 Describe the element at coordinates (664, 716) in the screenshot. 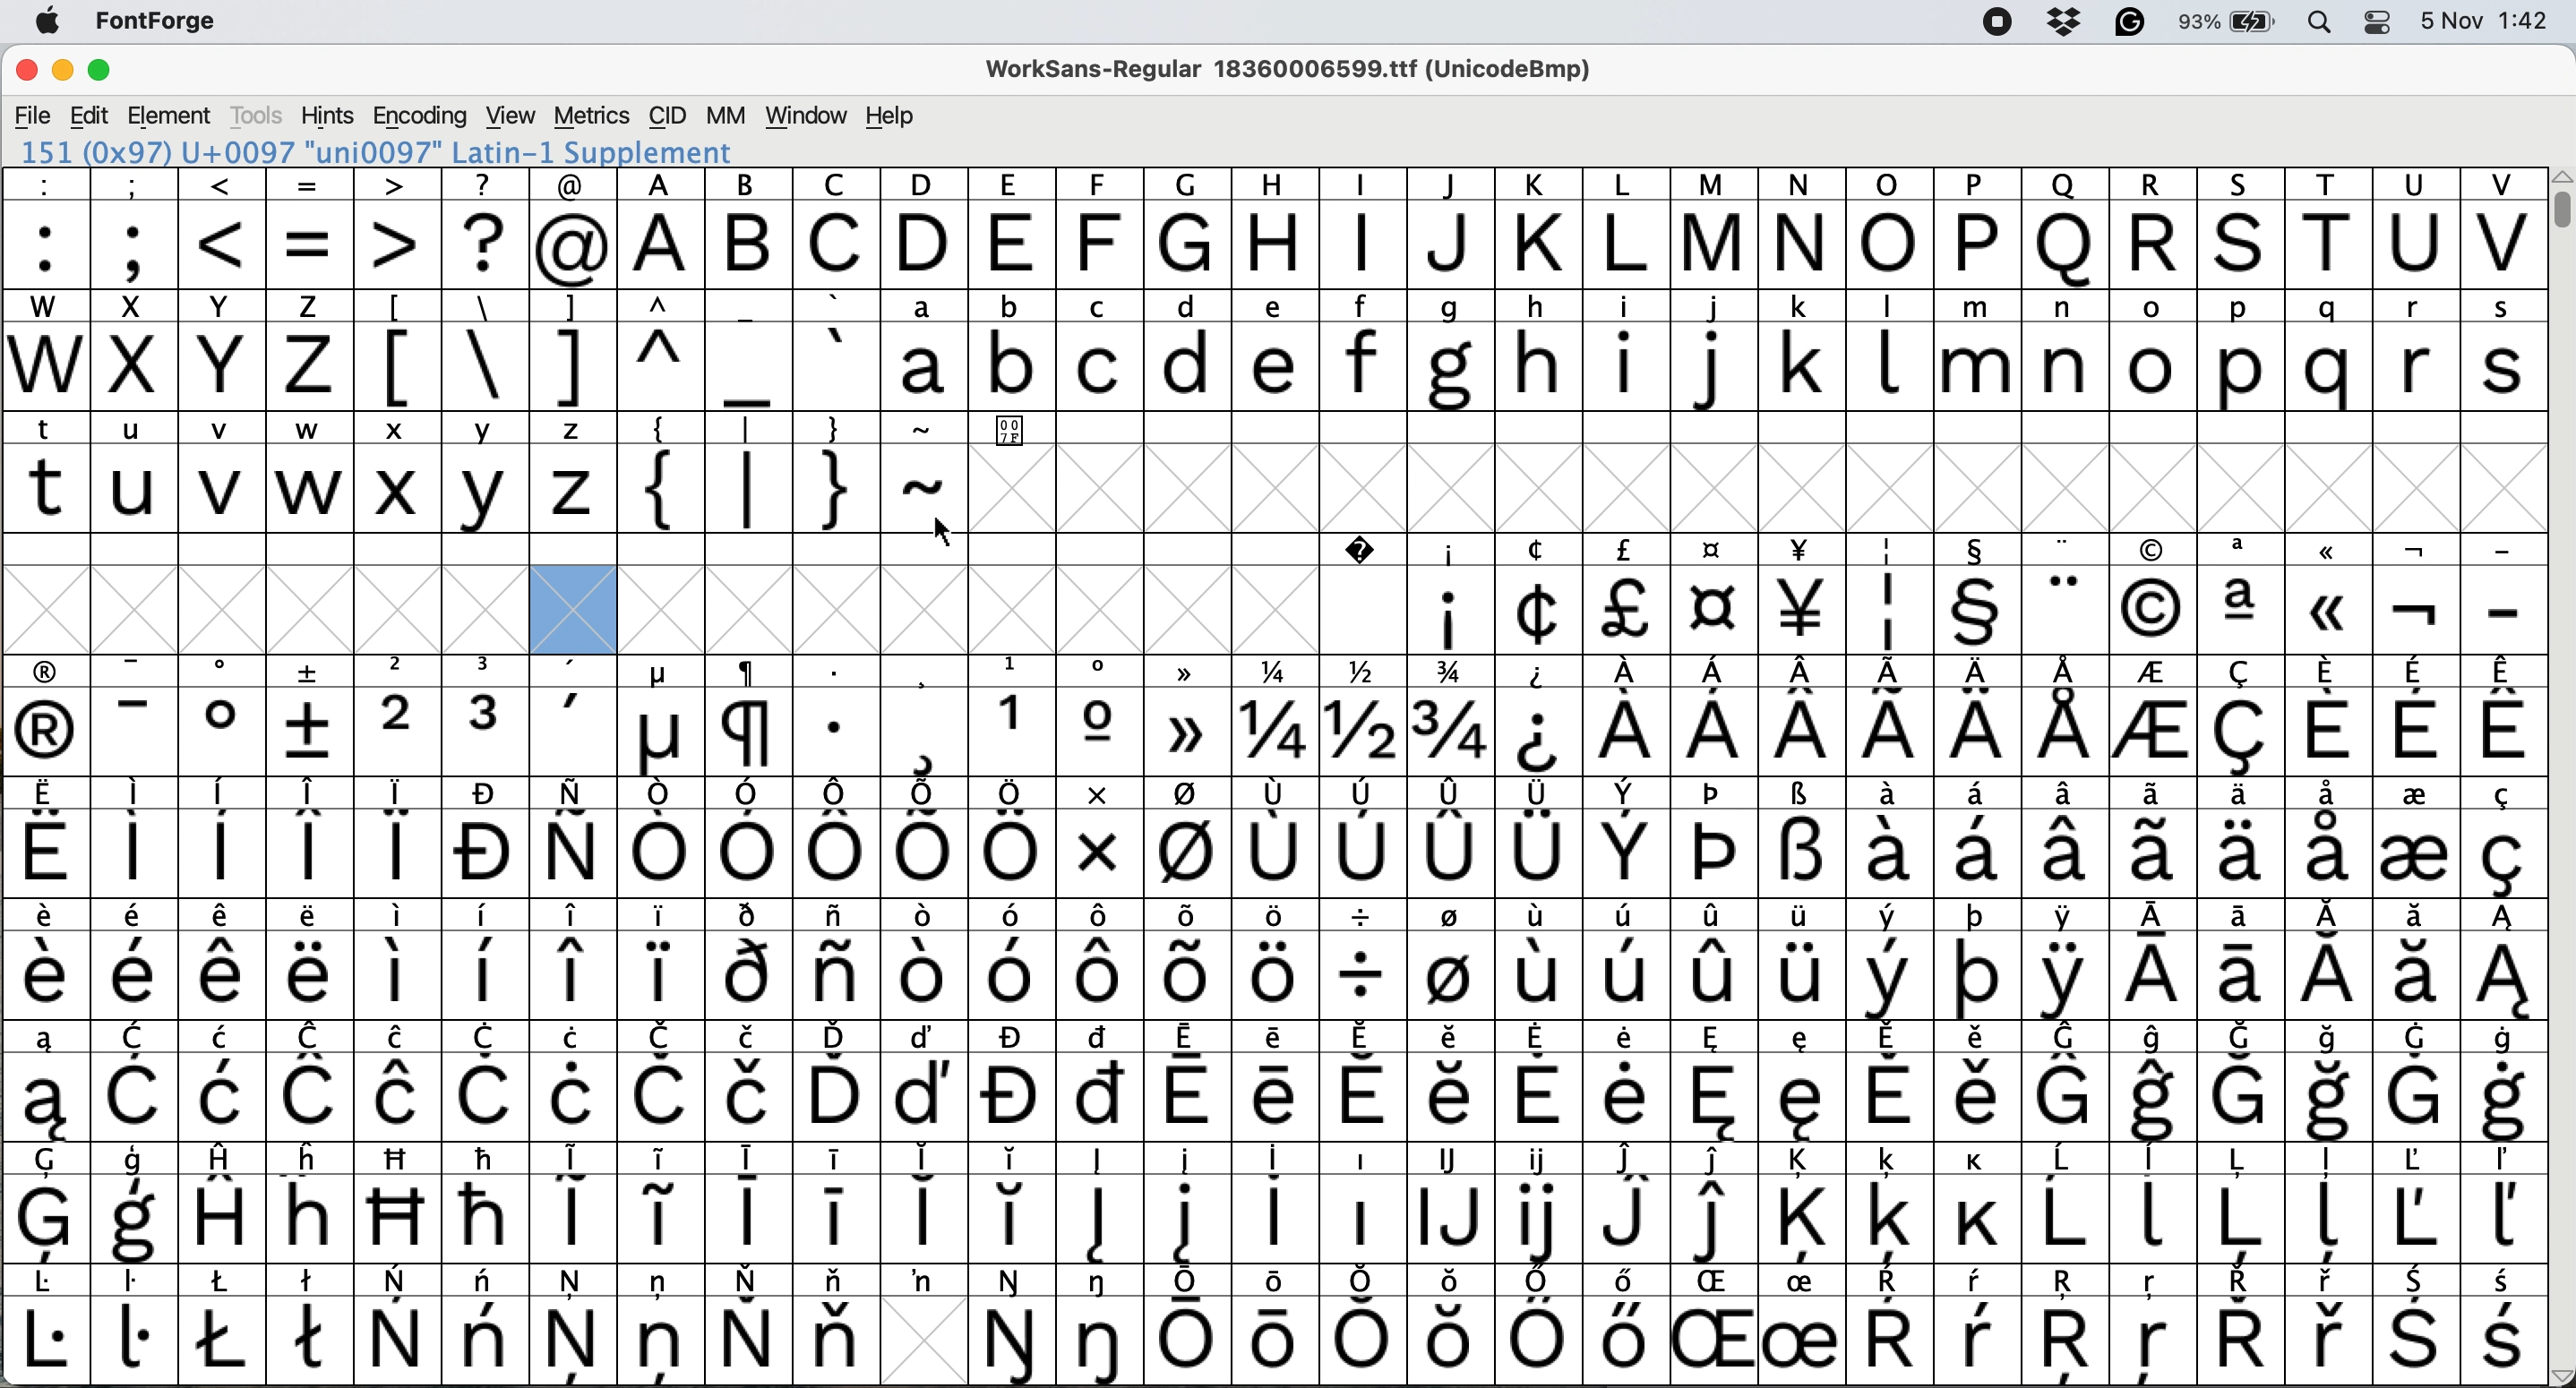

I see `symbol` at that location.